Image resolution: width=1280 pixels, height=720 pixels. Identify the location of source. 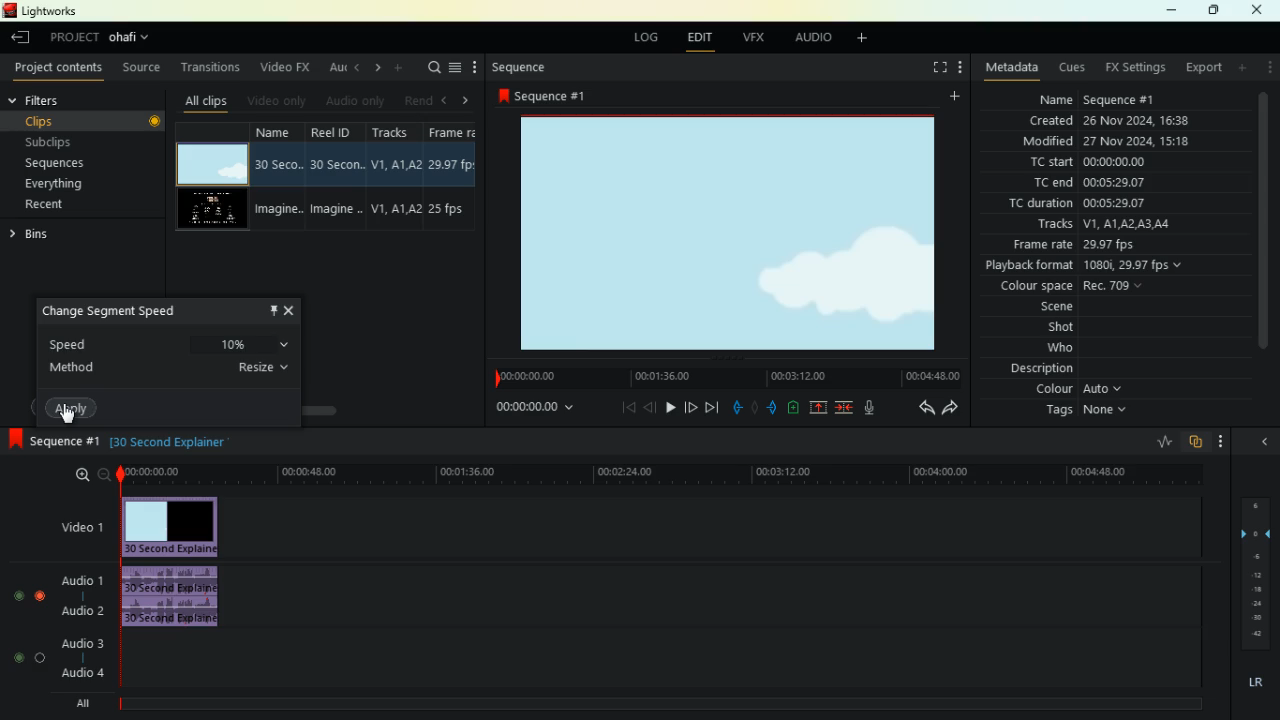
(144, 69).